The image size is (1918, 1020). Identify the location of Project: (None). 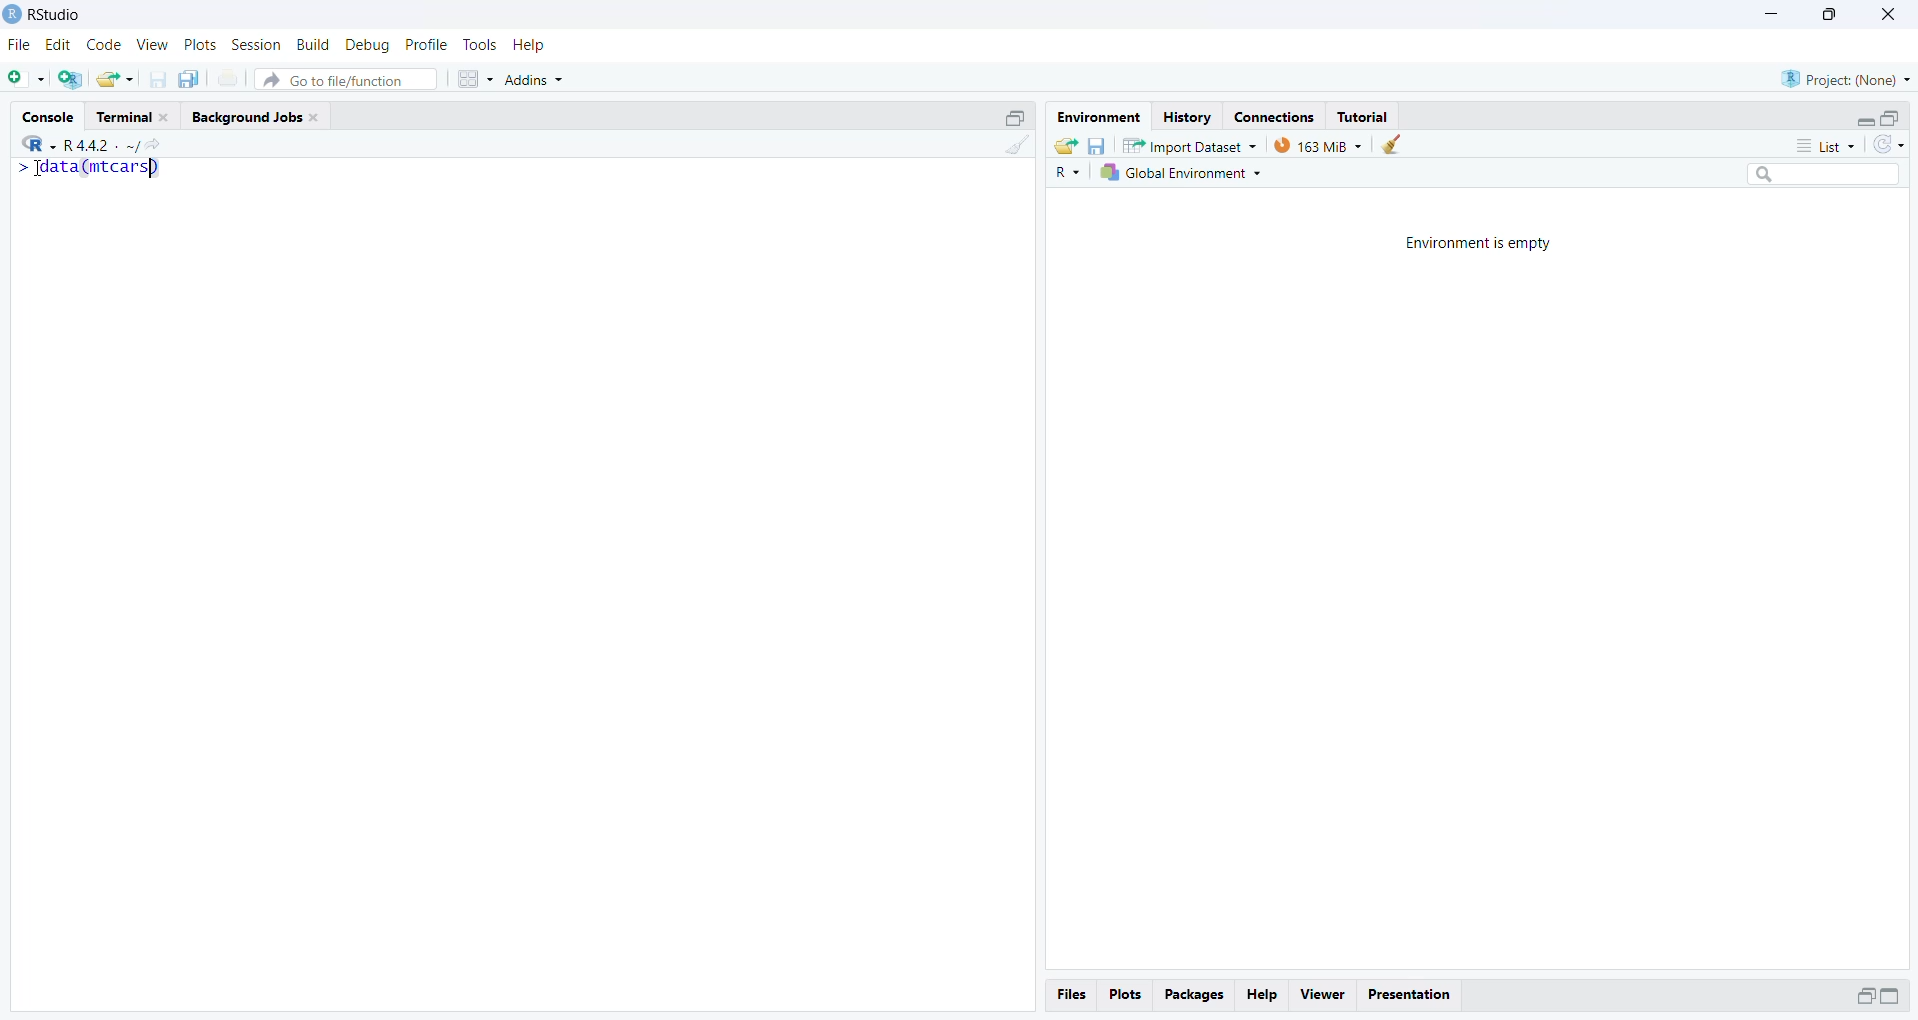
(1846, 79).